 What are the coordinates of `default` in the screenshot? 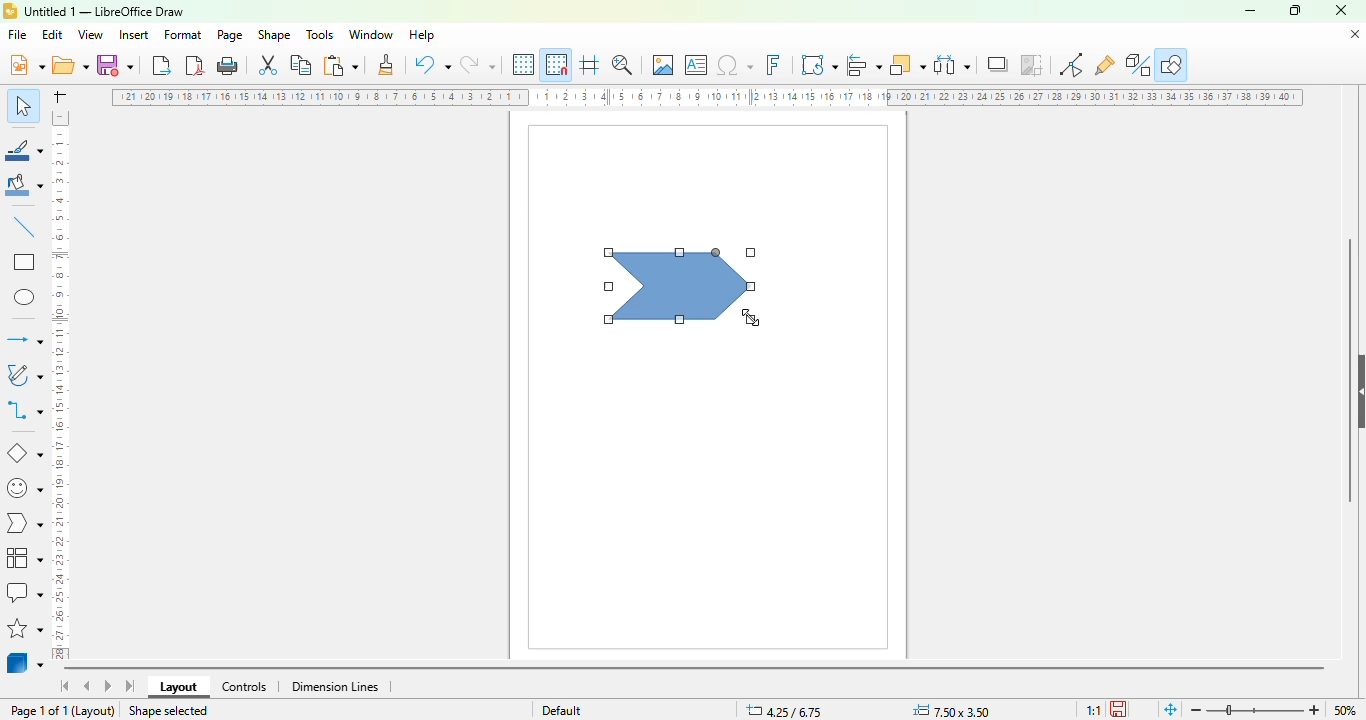 It's located at (562, 710).